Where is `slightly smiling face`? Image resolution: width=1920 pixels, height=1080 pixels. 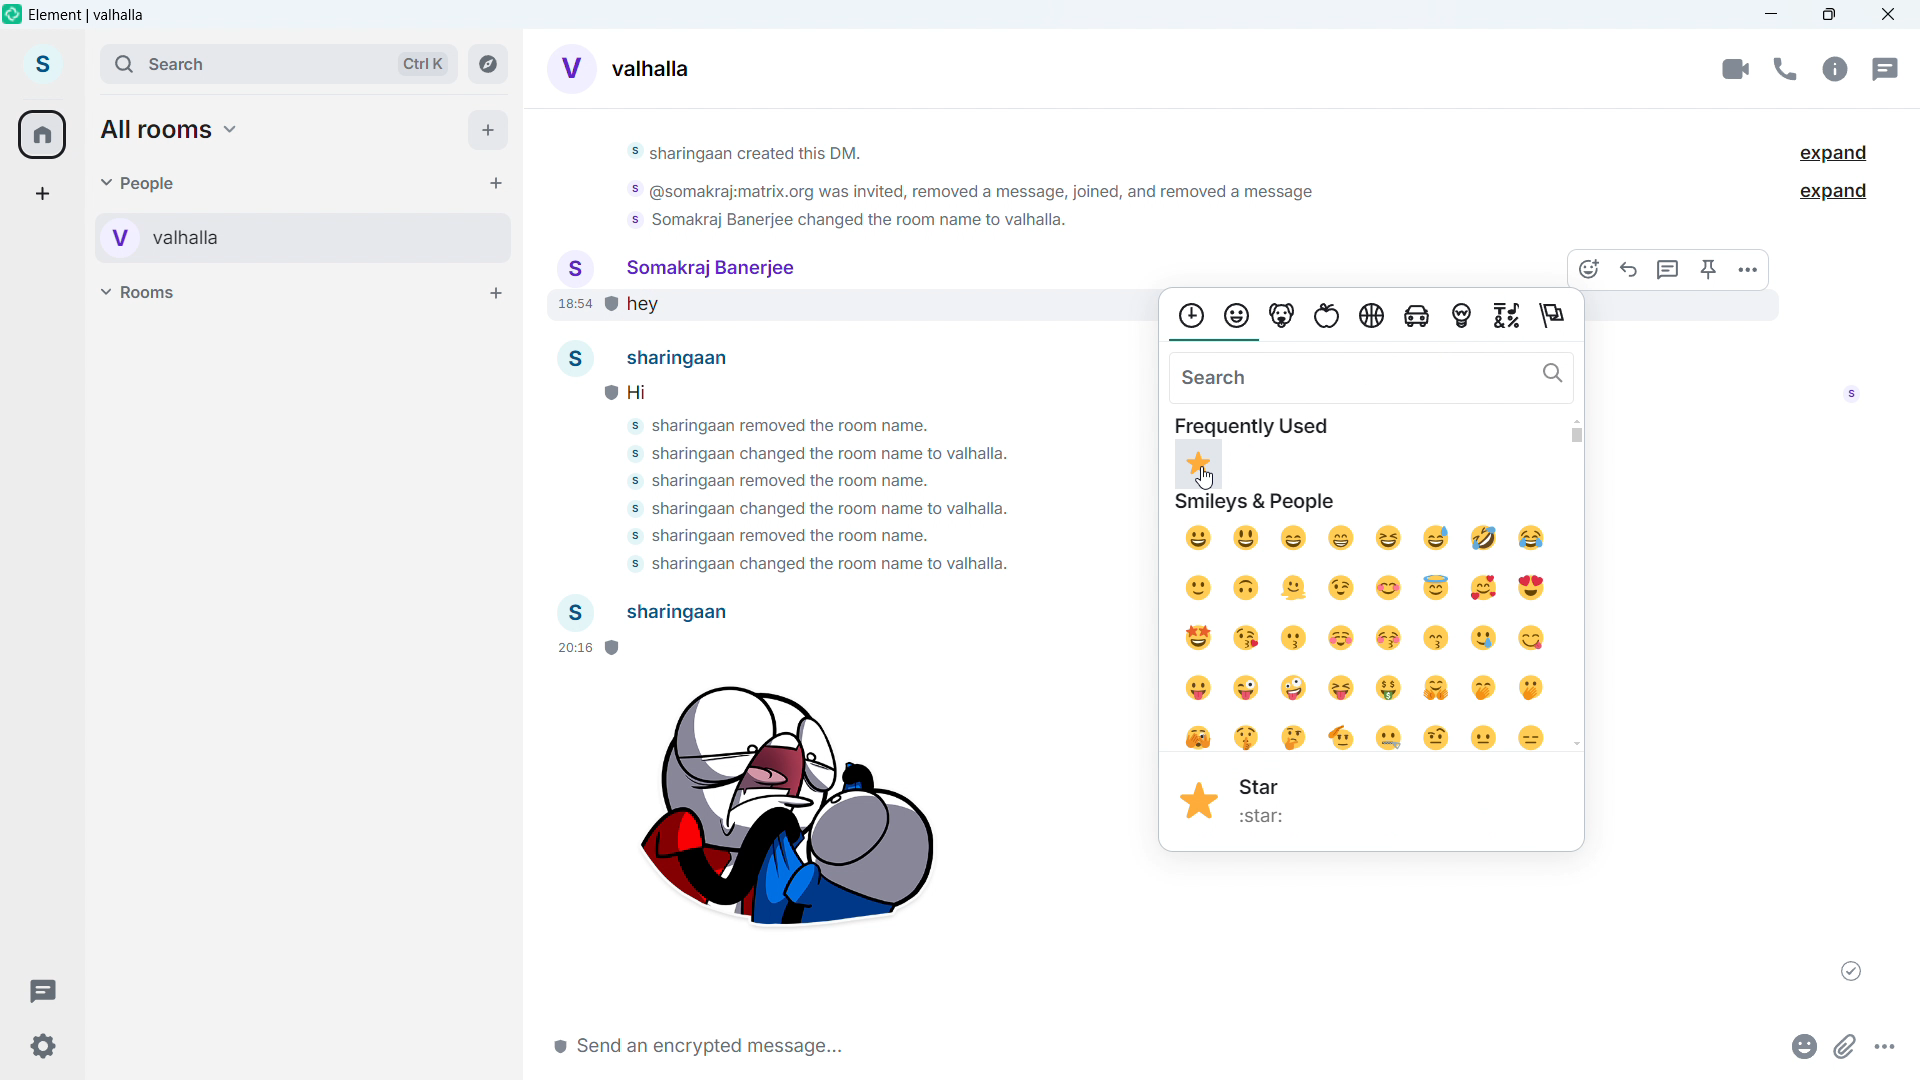 slightly smiling face is located at coordinates (1201, 590).